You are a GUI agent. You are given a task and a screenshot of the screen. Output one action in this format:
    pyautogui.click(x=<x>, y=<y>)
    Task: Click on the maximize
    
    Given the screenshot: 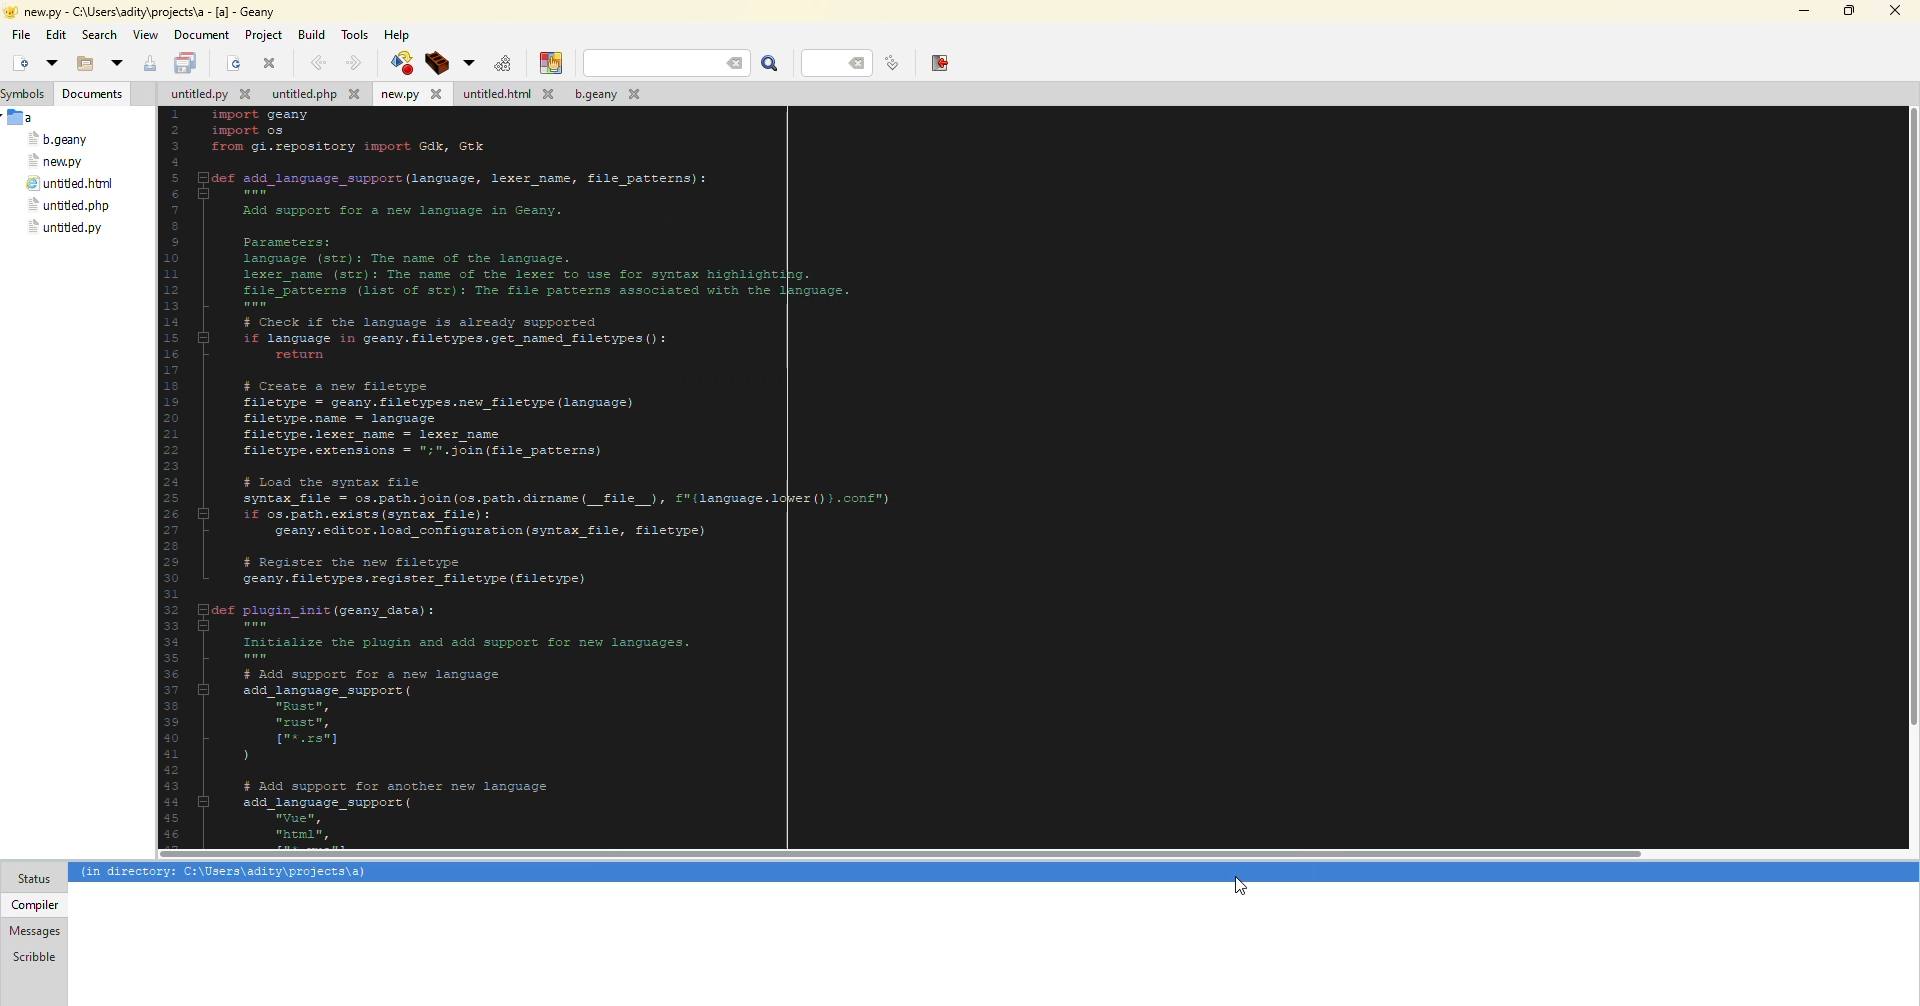 What is the action you would take?
    pyautogui.click(x=1846, y=11)
    